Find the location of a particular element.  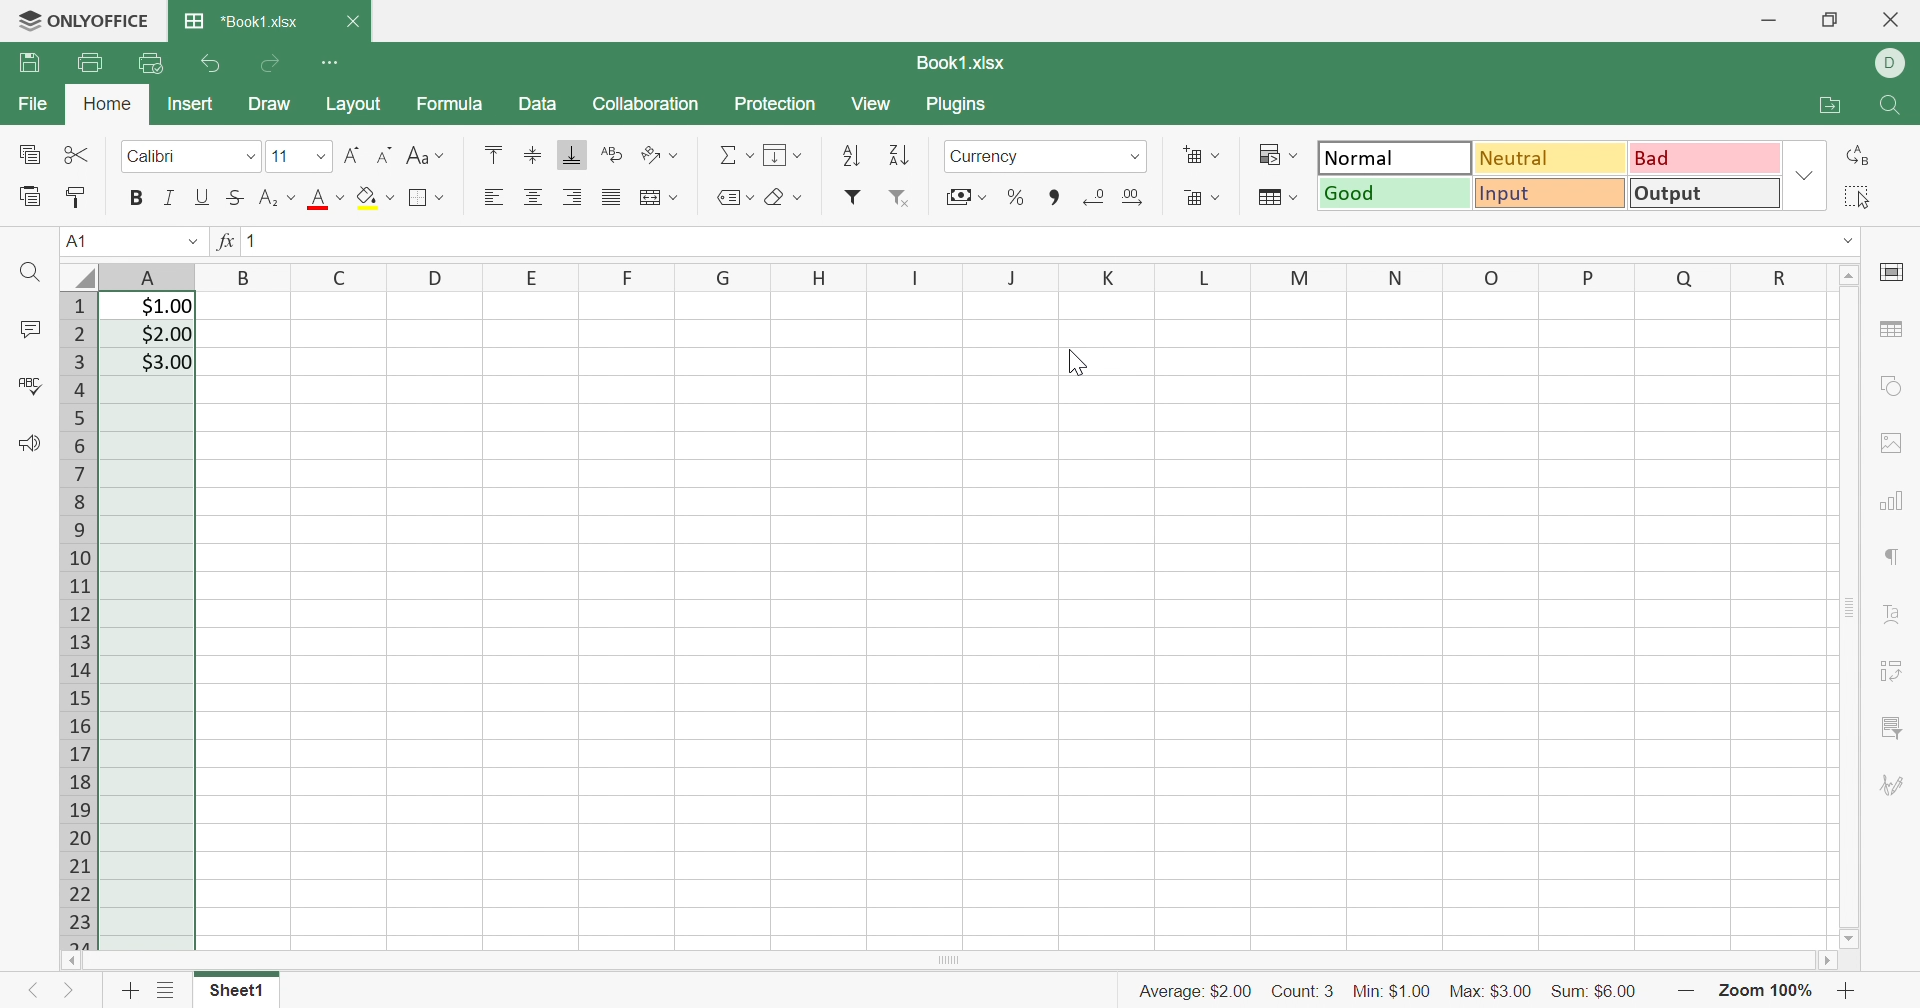

$1.00 is located at coordinates (167, 306).